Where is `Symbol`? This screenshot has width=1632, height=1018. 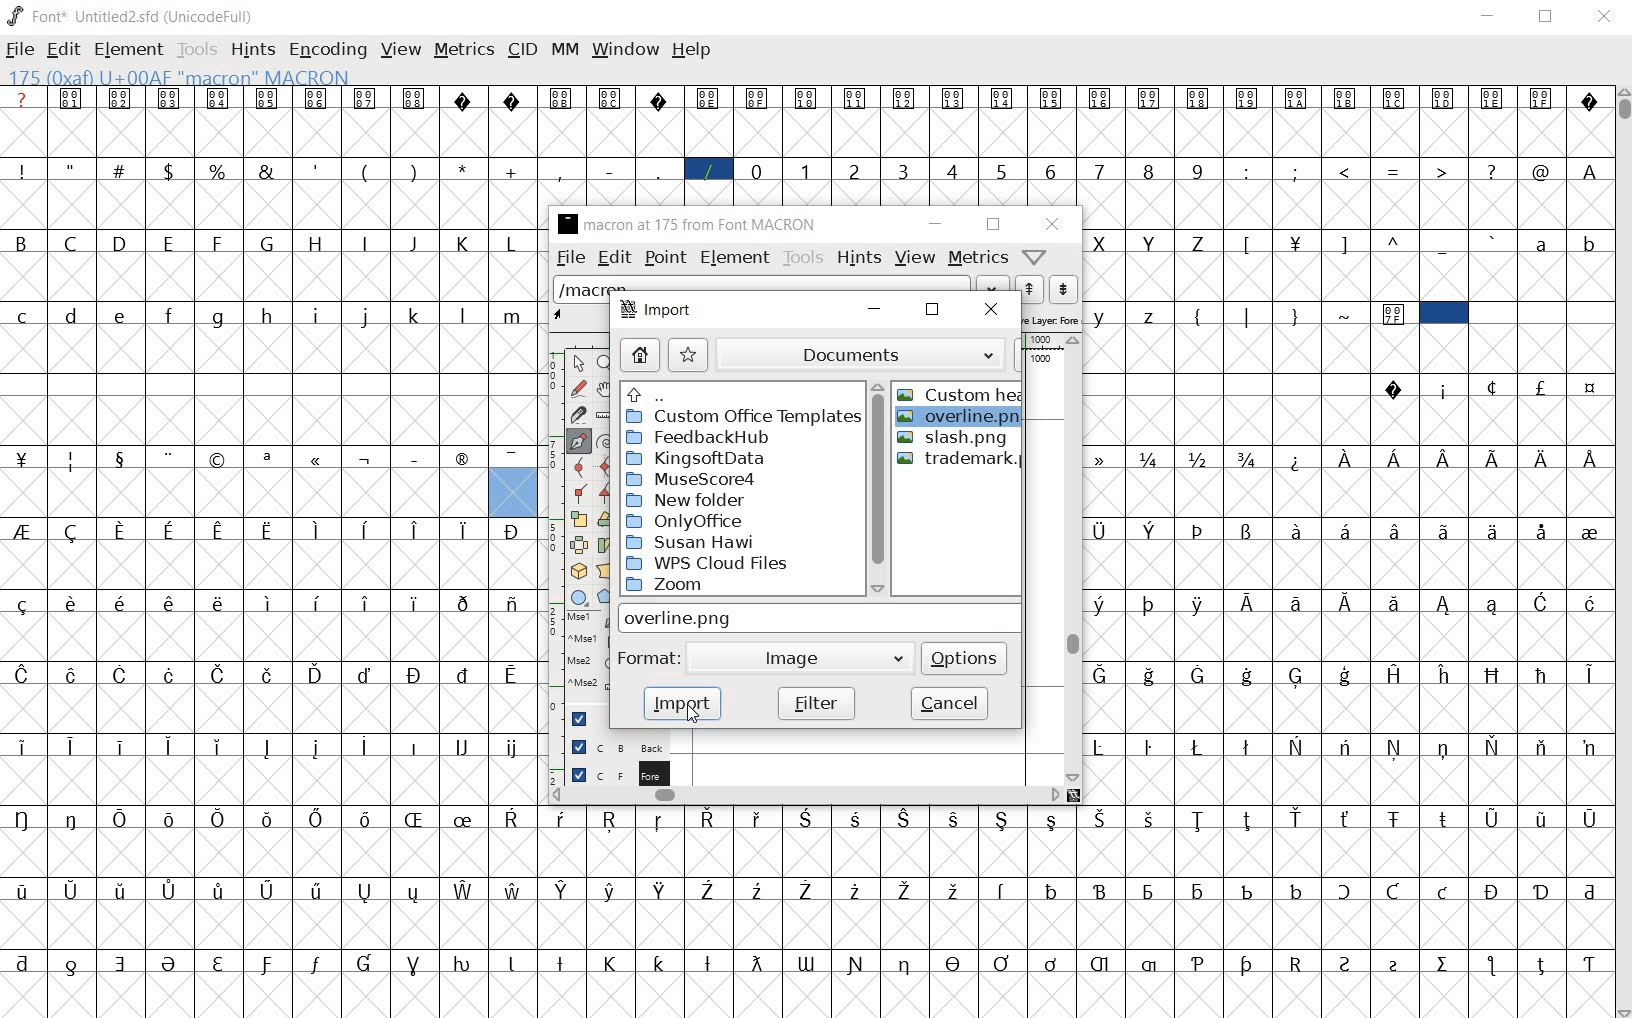
Symbol is located at coordinates (20, 891).